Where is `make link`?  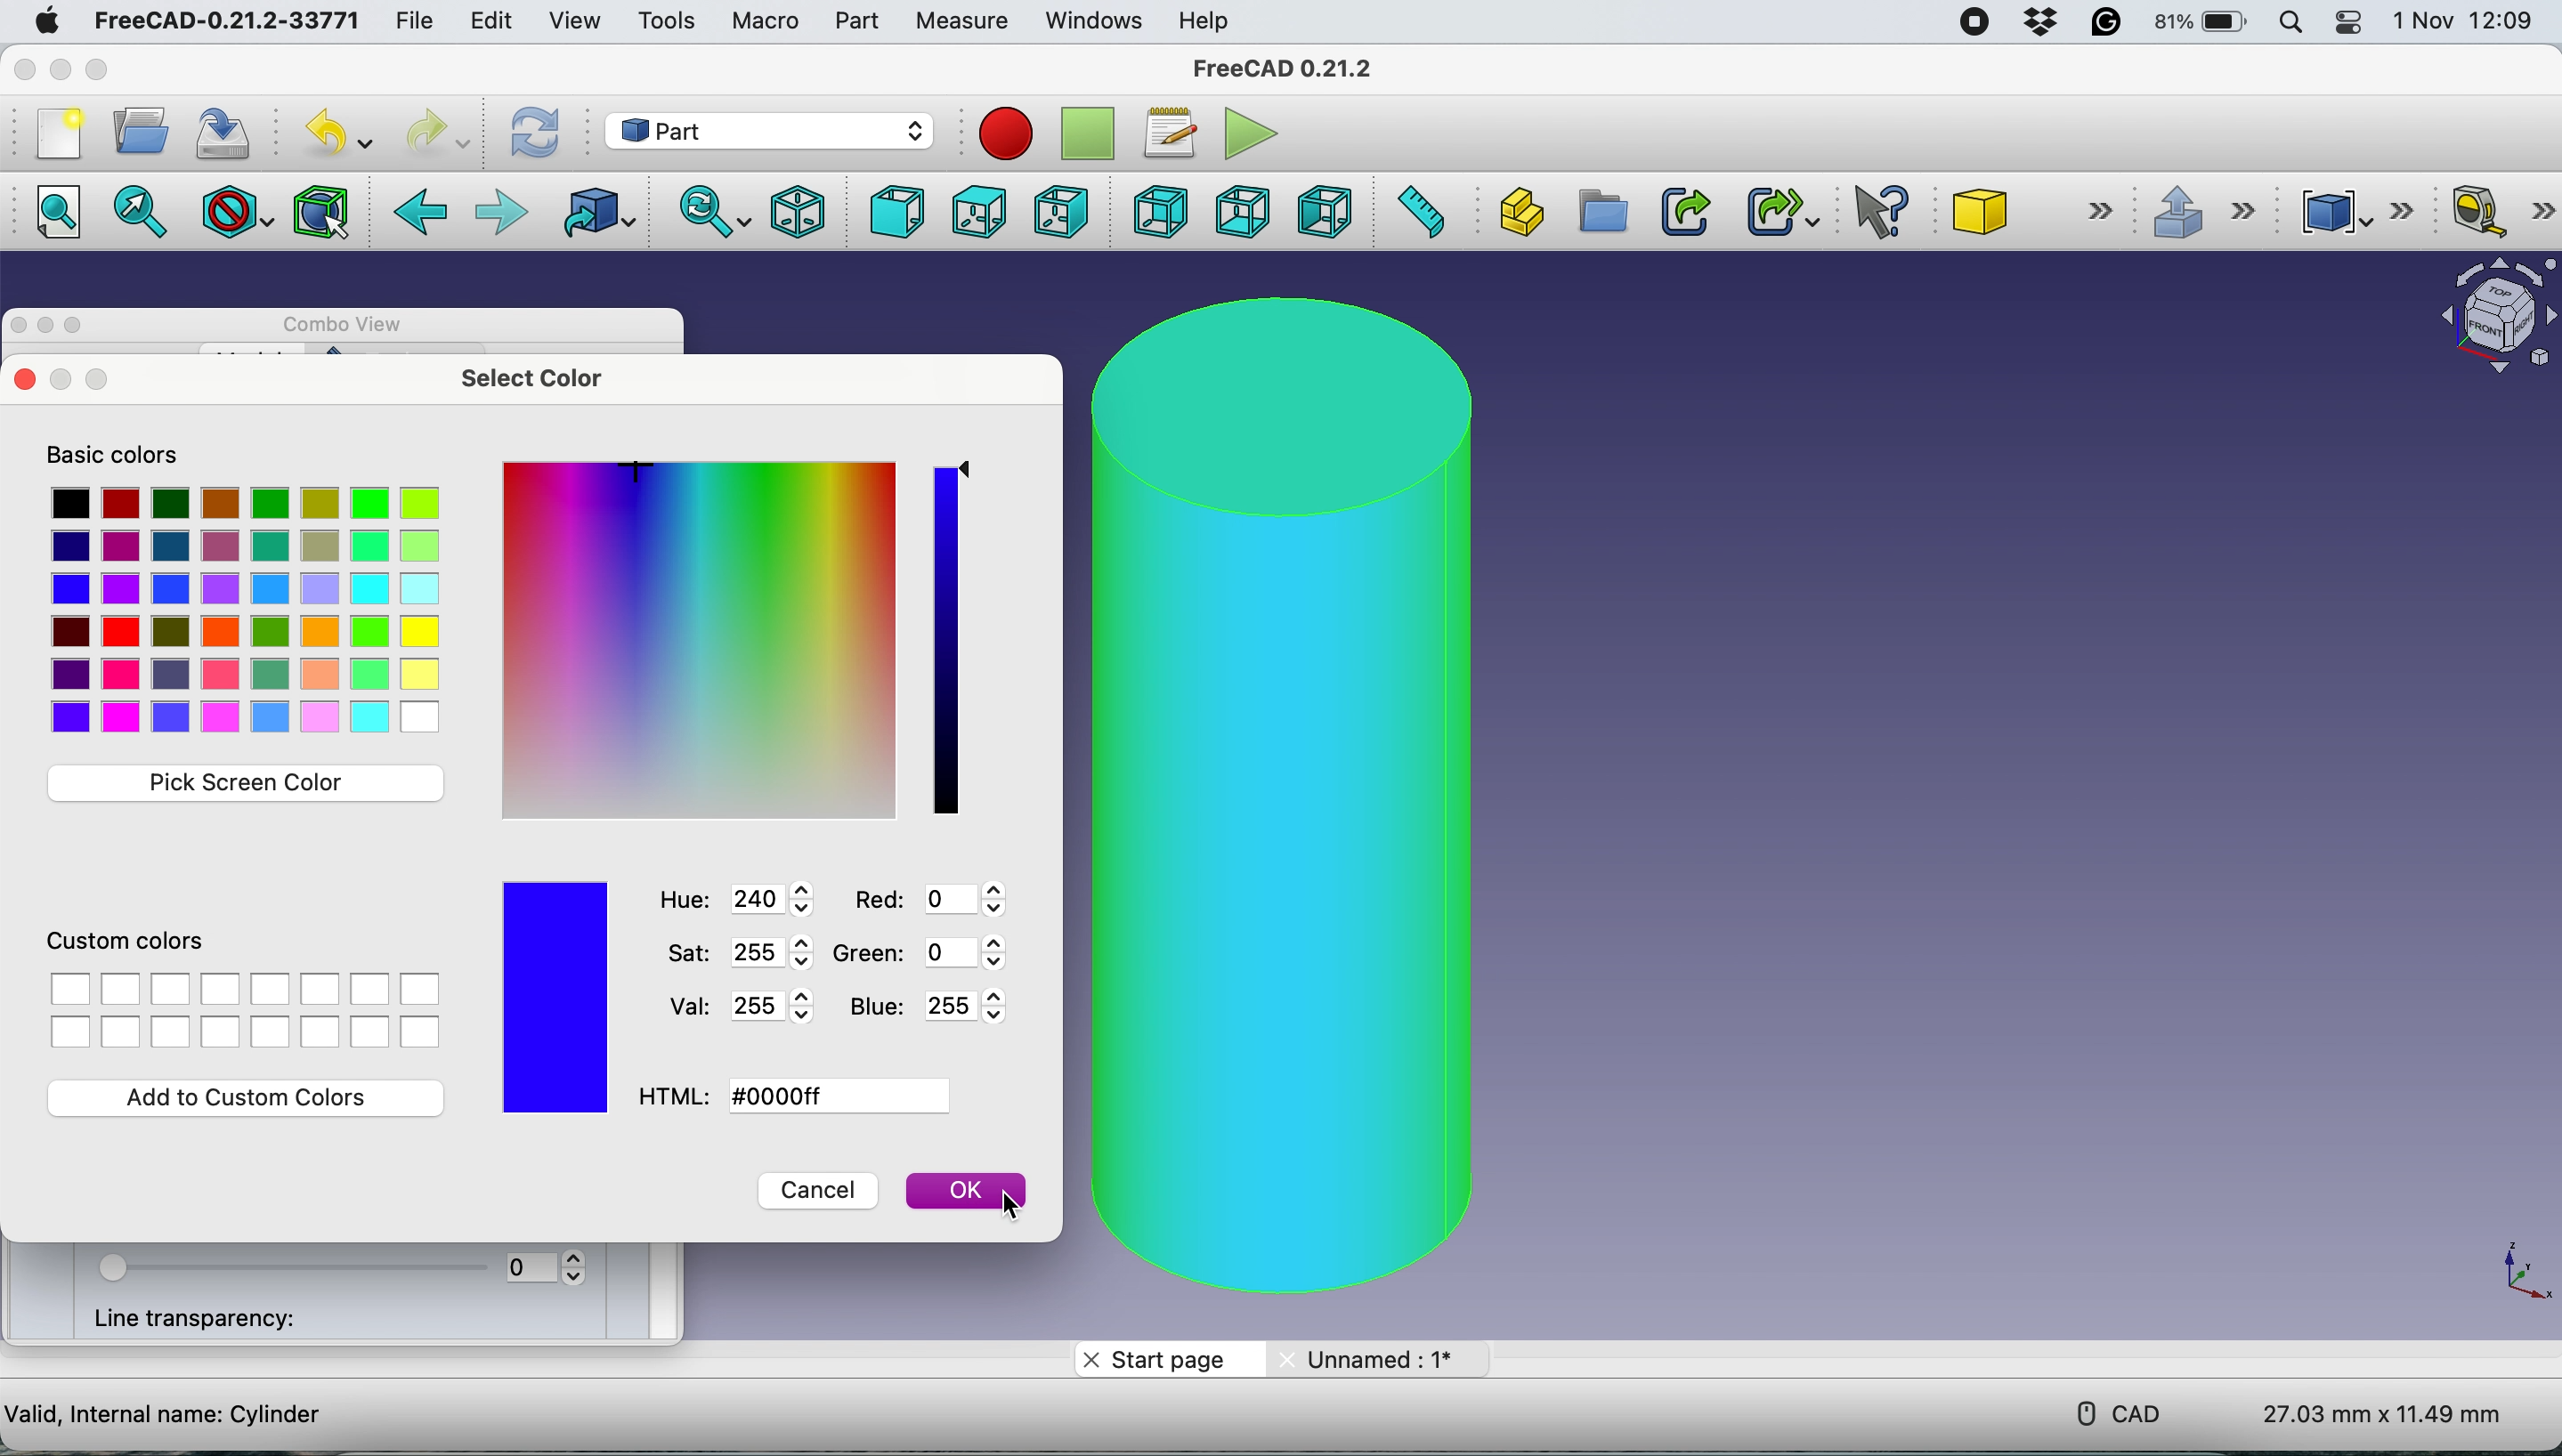
make link is located at coordinates (1685, 214).